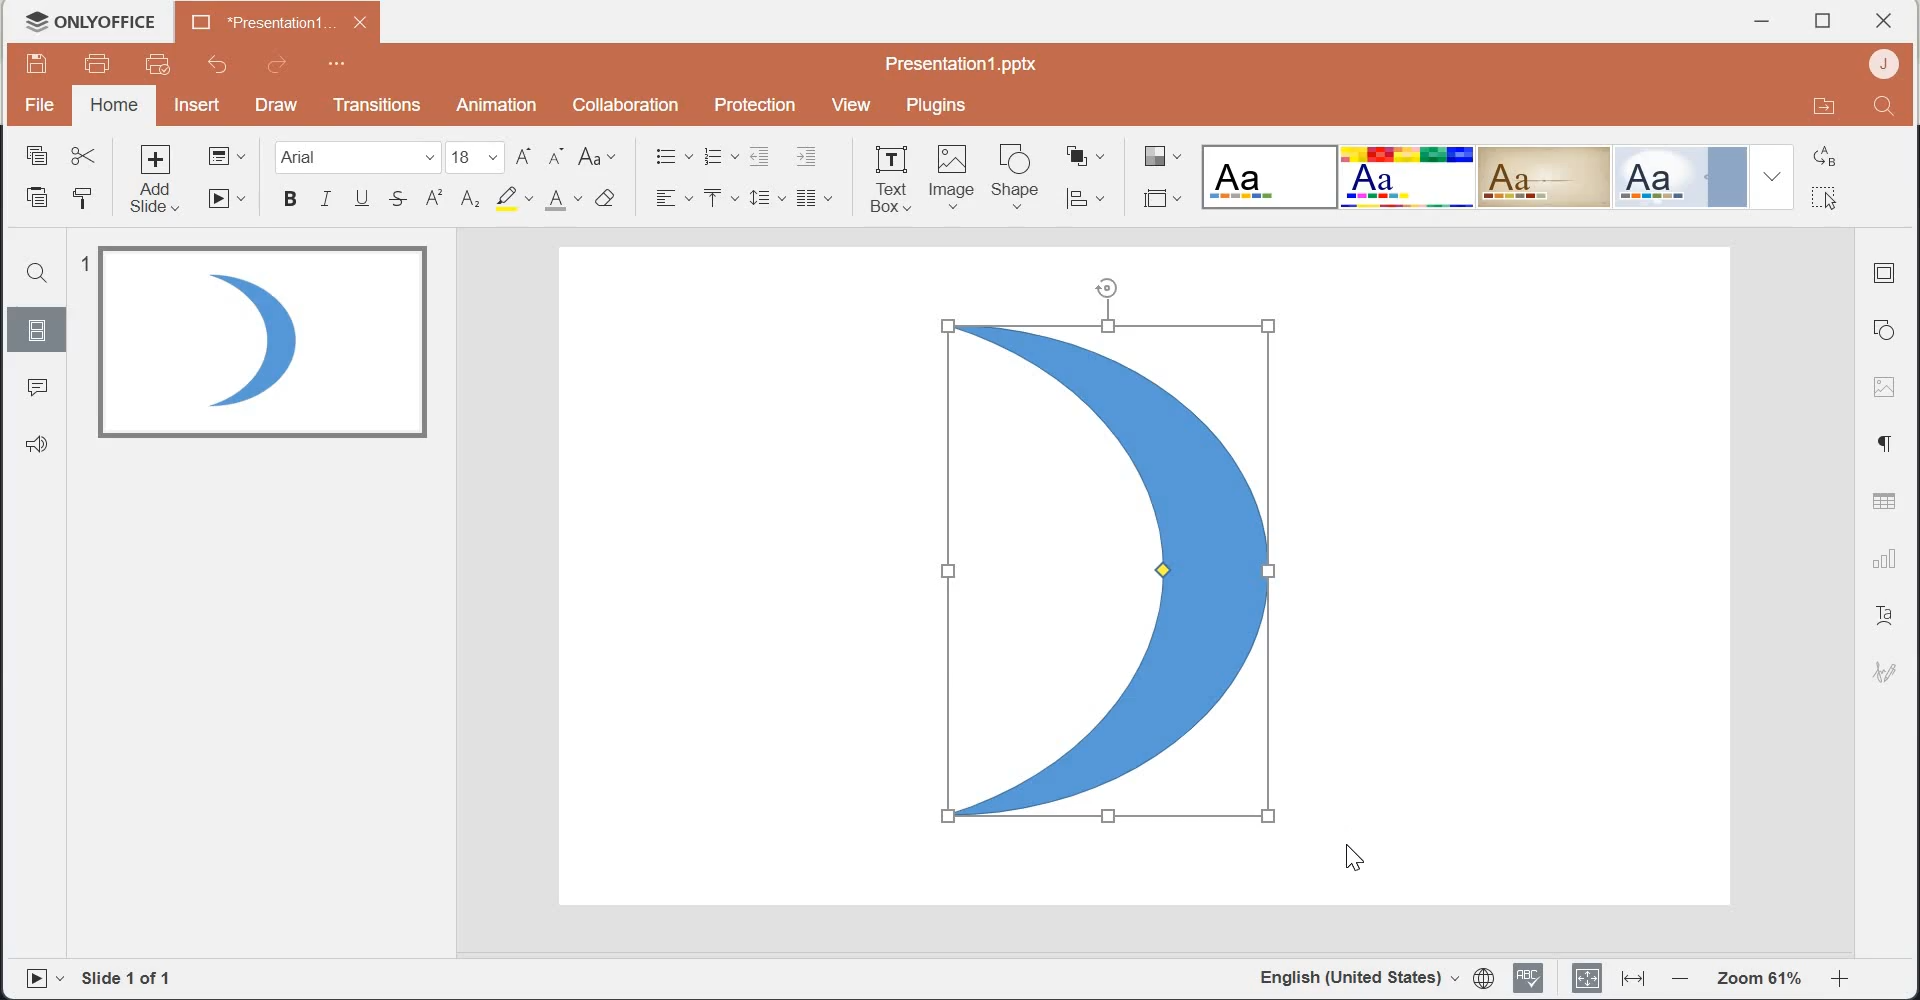 The image size is (1920, 1000). What do you see at coordinates (37, 197) in the screenshot?
I see `Paste` at bounding box center [37, 197].